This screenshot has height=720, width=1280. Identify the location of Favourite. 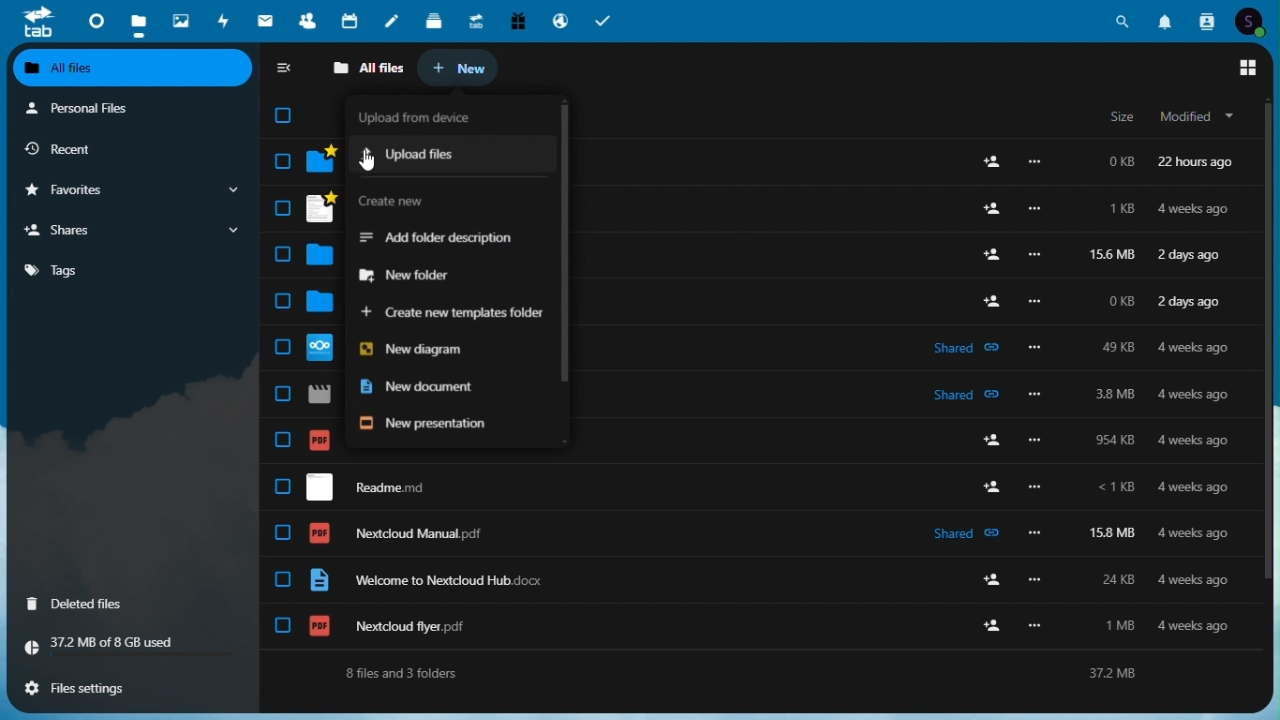
(131, 190).